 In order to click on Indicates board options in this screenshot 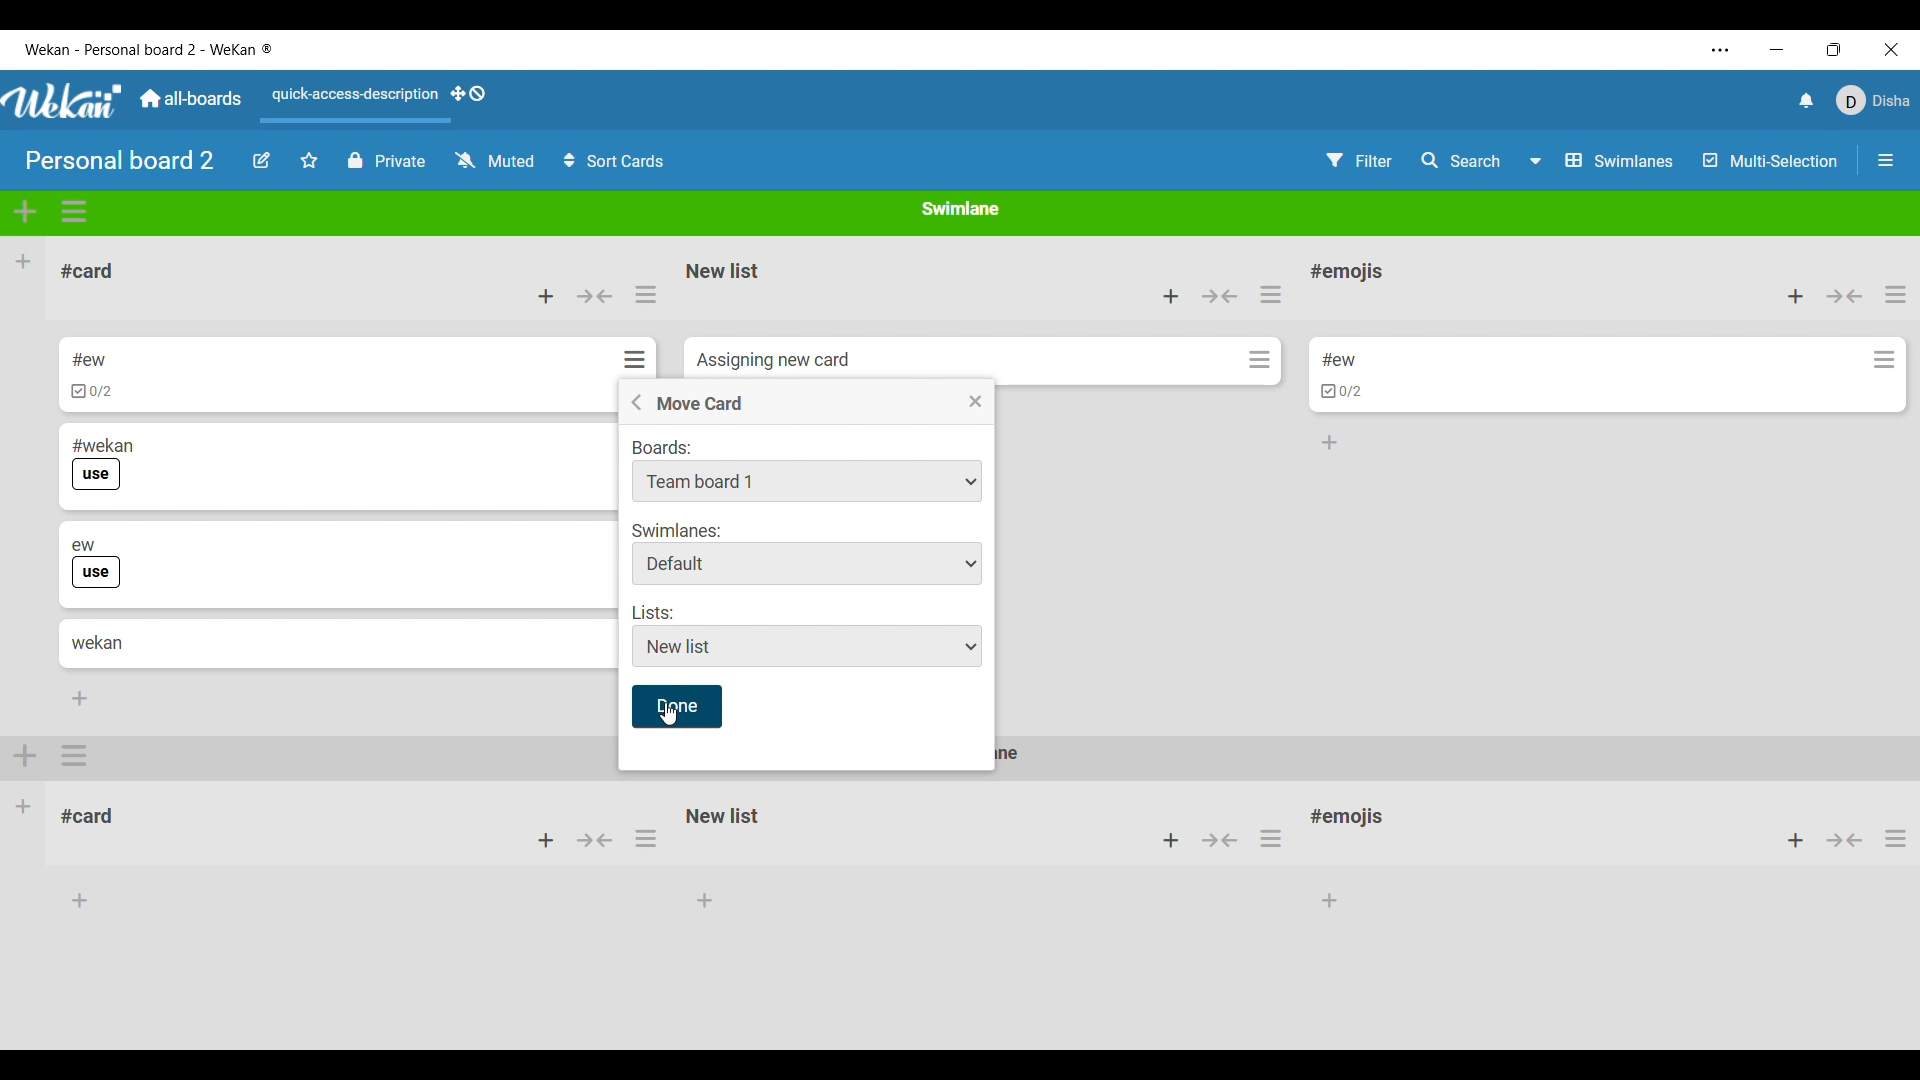, I will do `click(663, 446)`.